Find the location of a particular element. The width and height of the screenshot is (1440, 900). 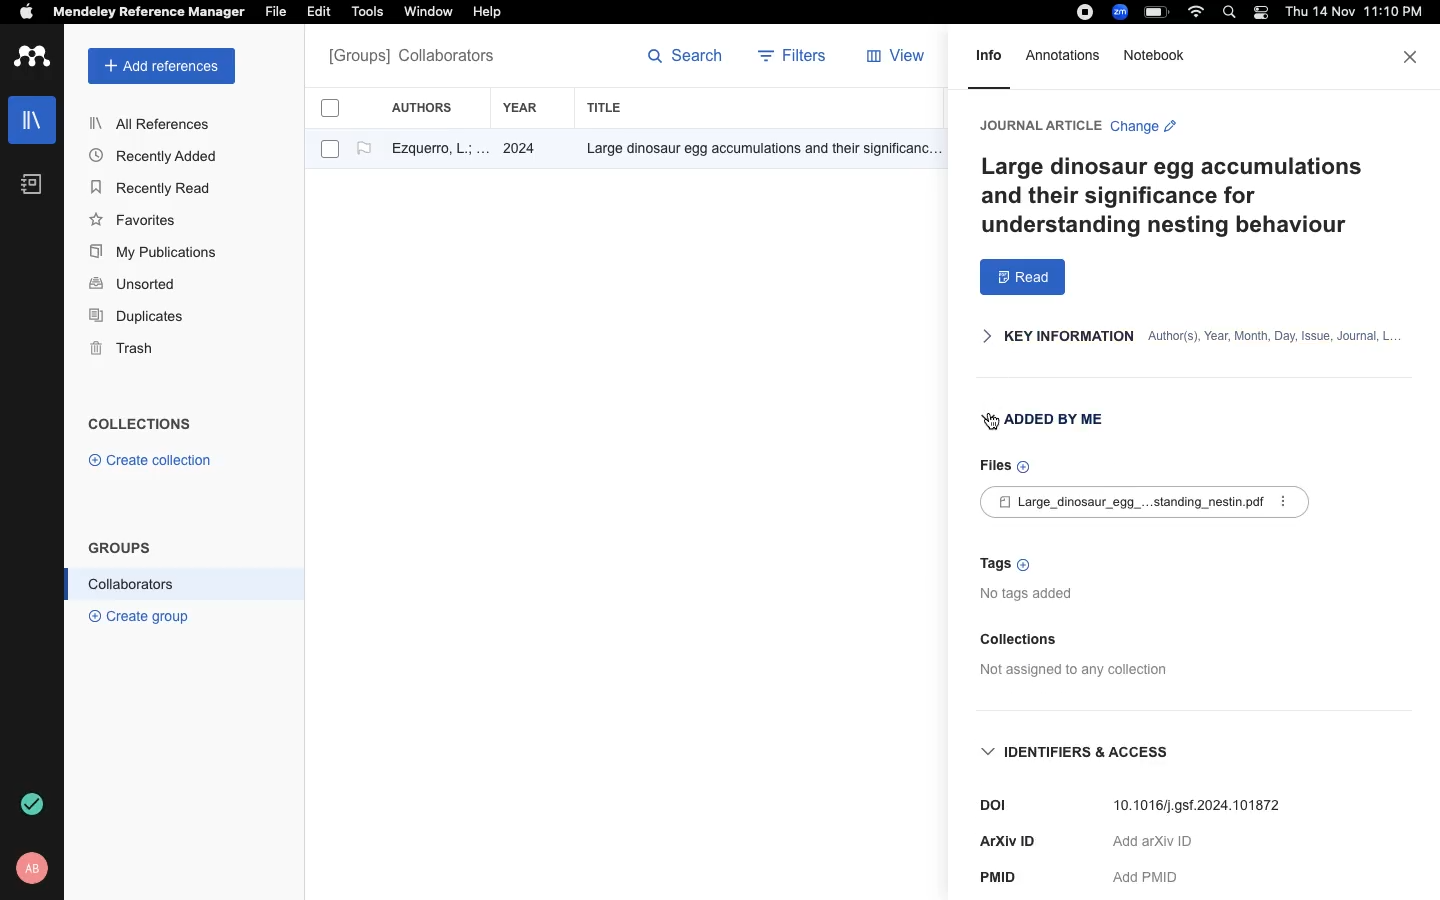

Trash is located at coordinates (130, 350).